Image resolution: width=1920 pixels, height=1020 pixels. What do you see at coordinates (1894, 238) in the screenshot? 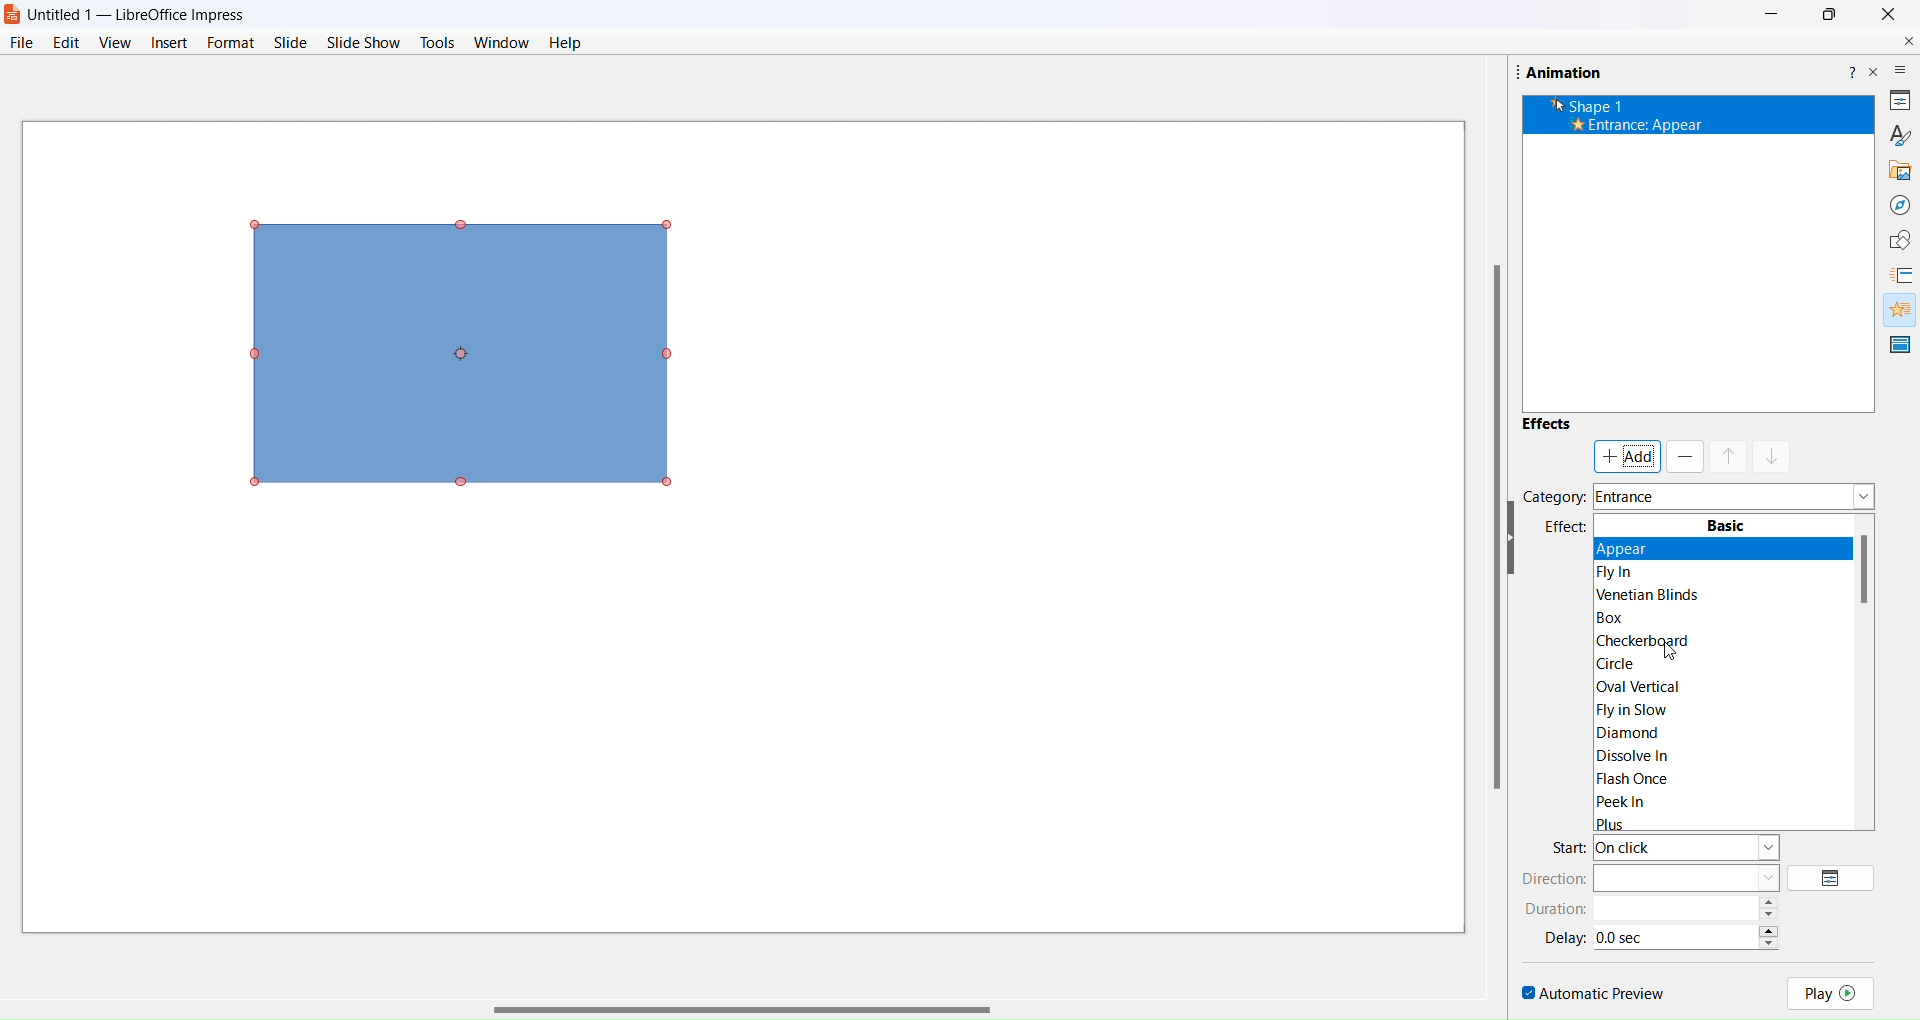
I see `shapes` at bounding box center [1894, 238].